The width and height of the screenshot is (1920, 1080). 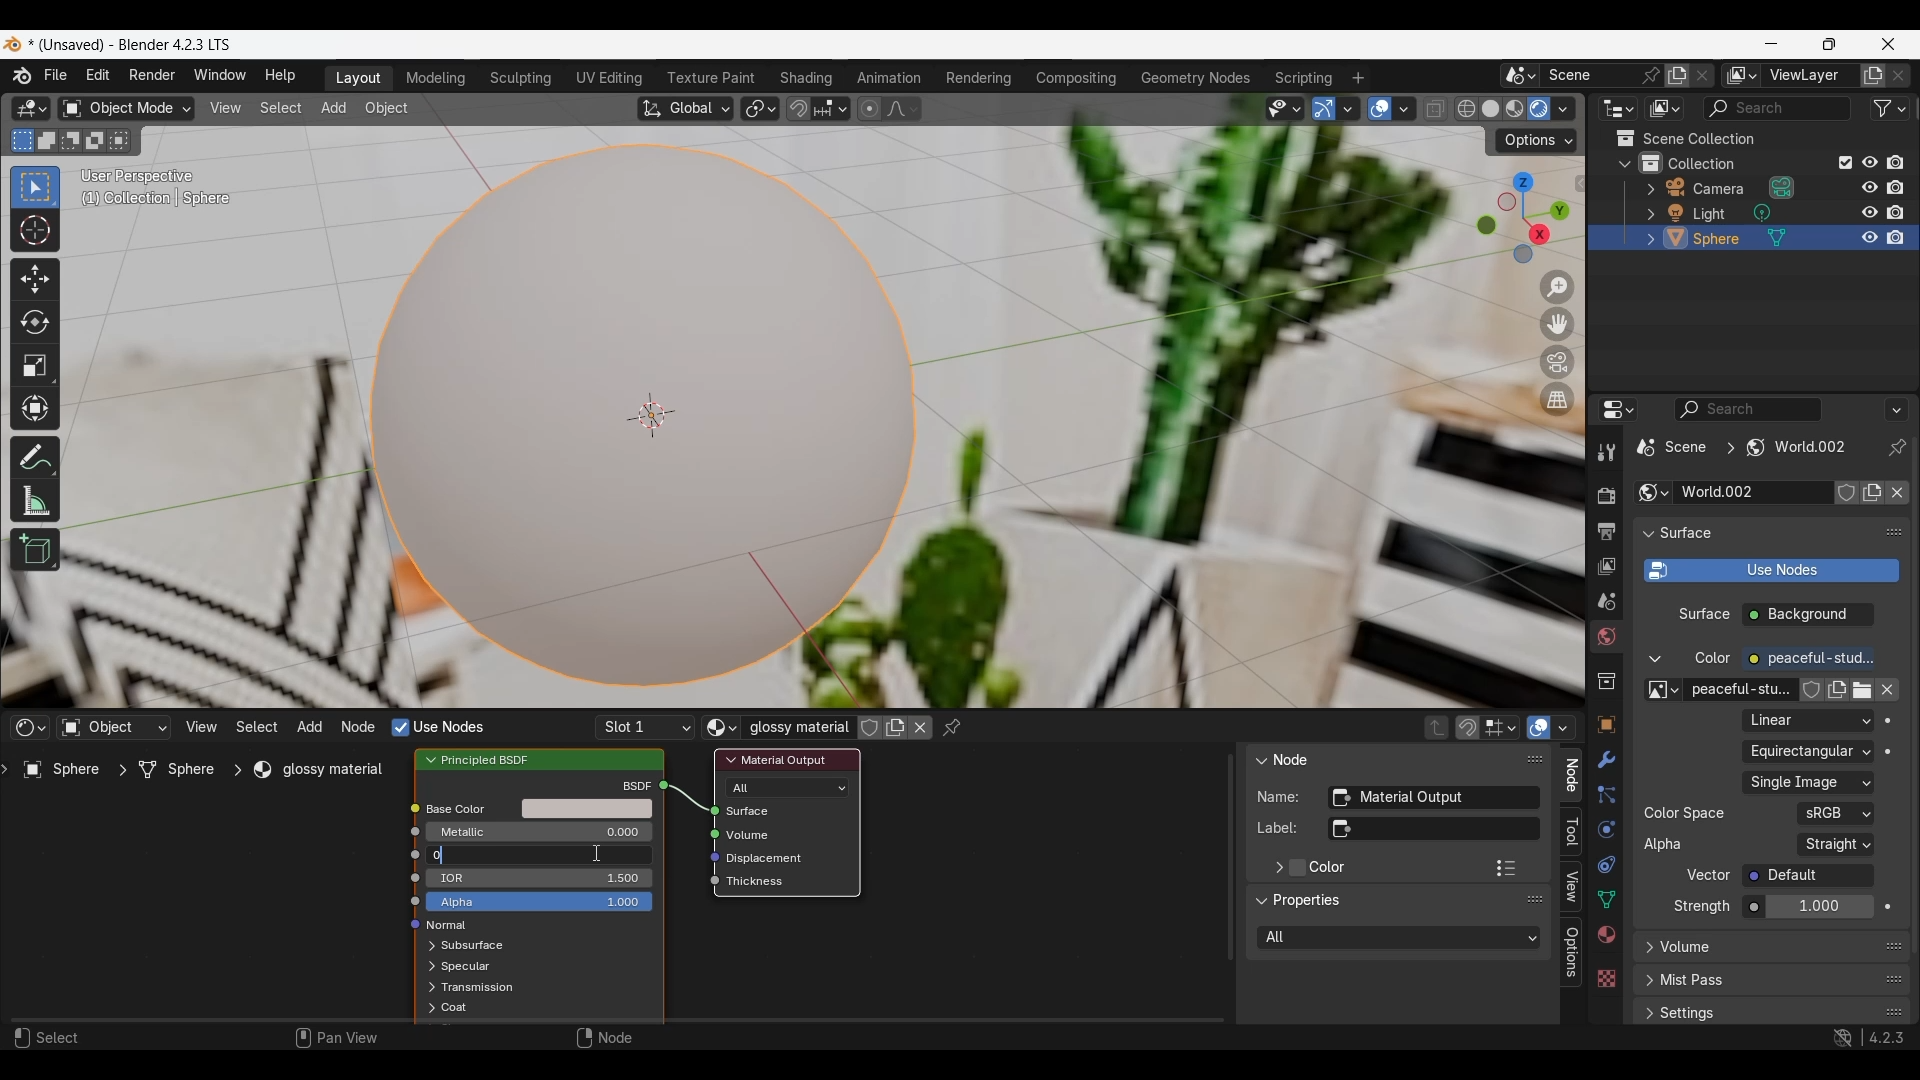 I want to click on Add color to material output panel, so click(x=1297, y=868).